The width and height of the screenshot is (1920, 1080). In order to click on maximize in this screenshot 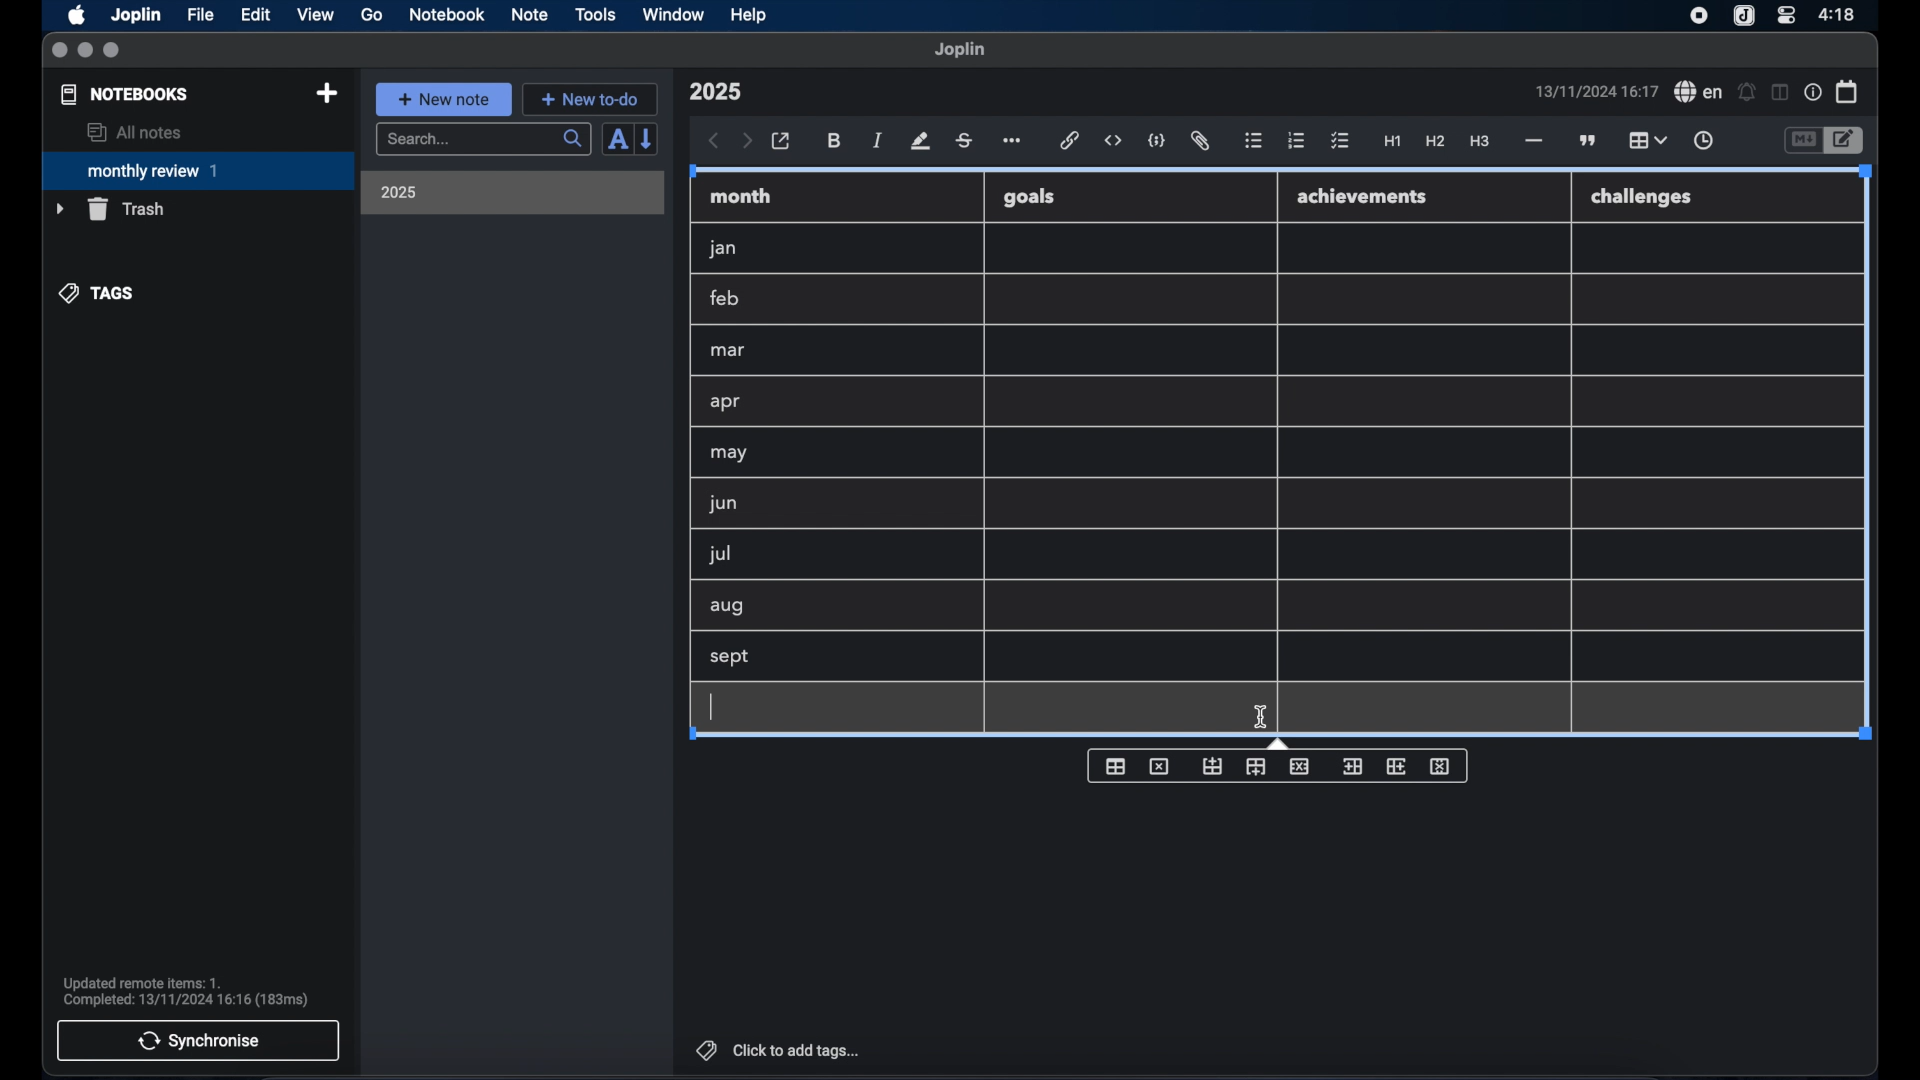, I will do `click(113, 51)`.